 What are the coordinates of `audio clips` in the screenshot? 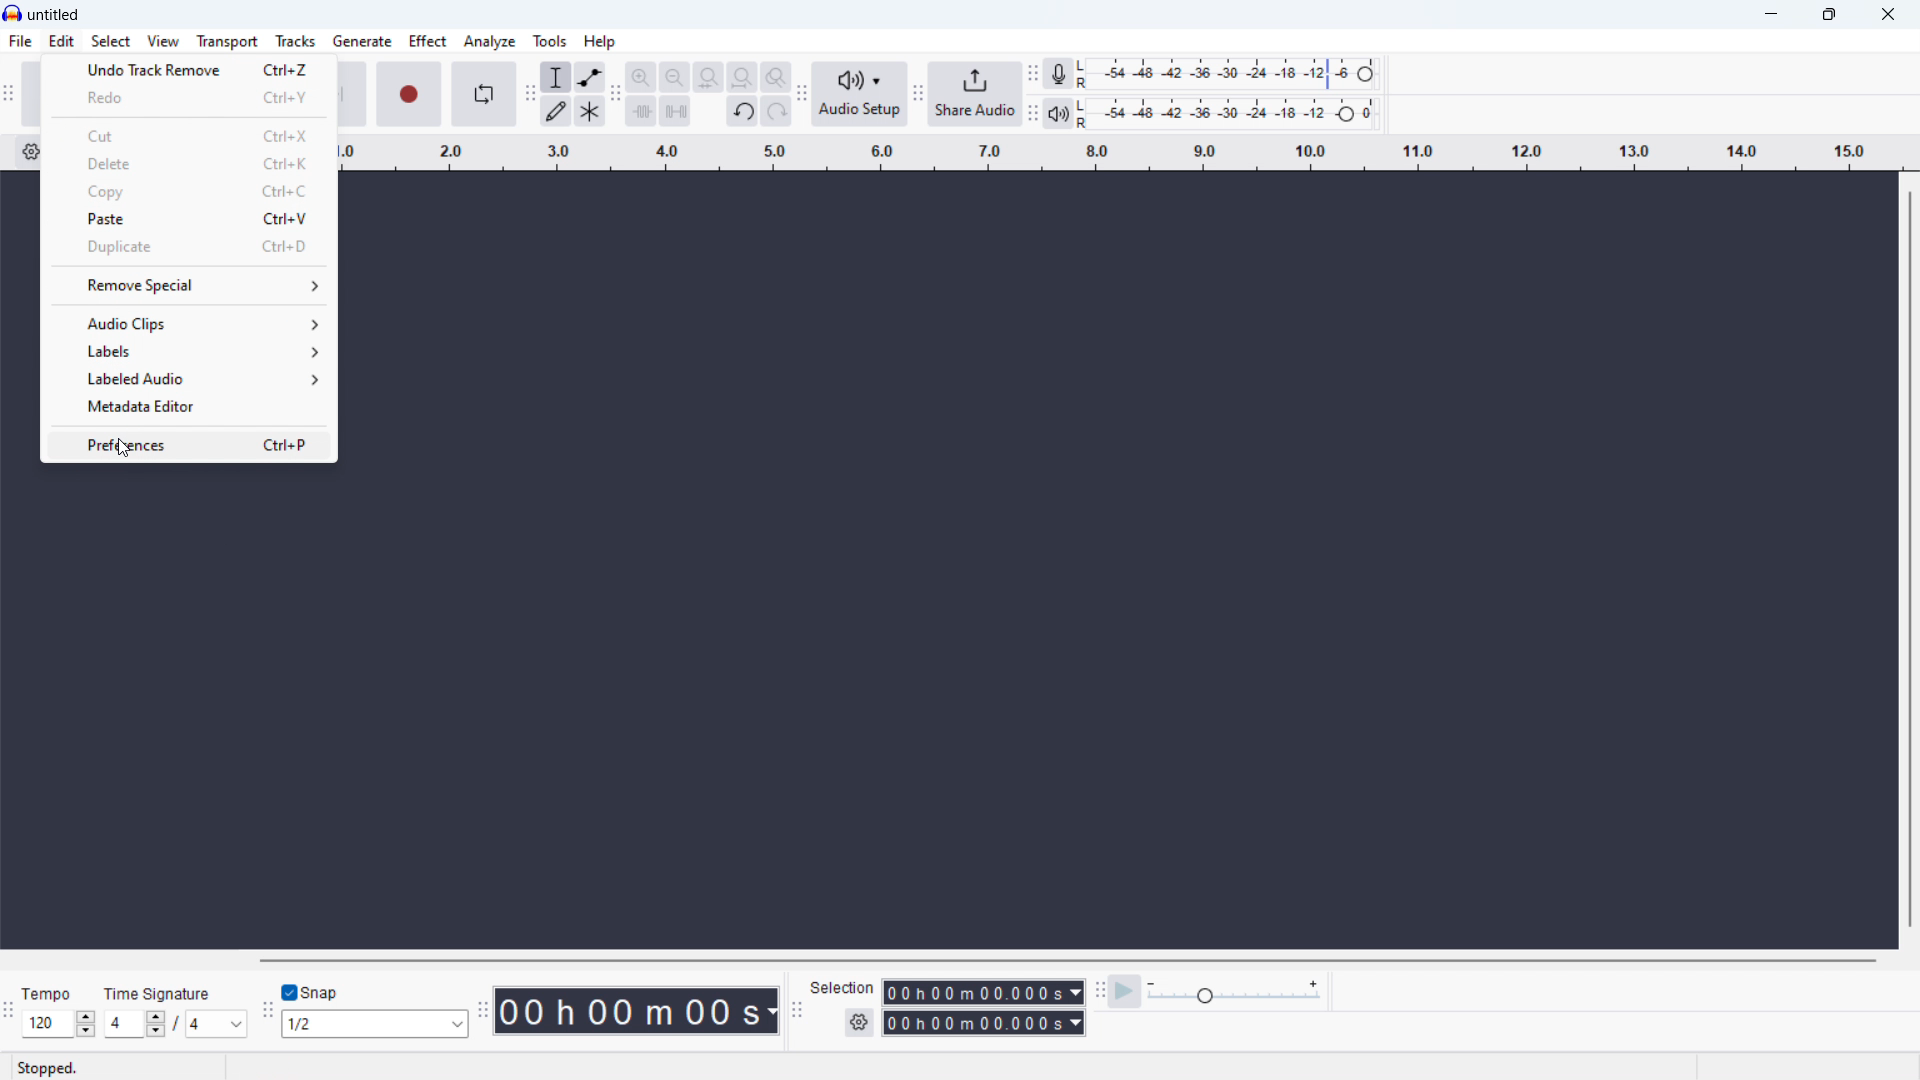 It's located at (189, 322).